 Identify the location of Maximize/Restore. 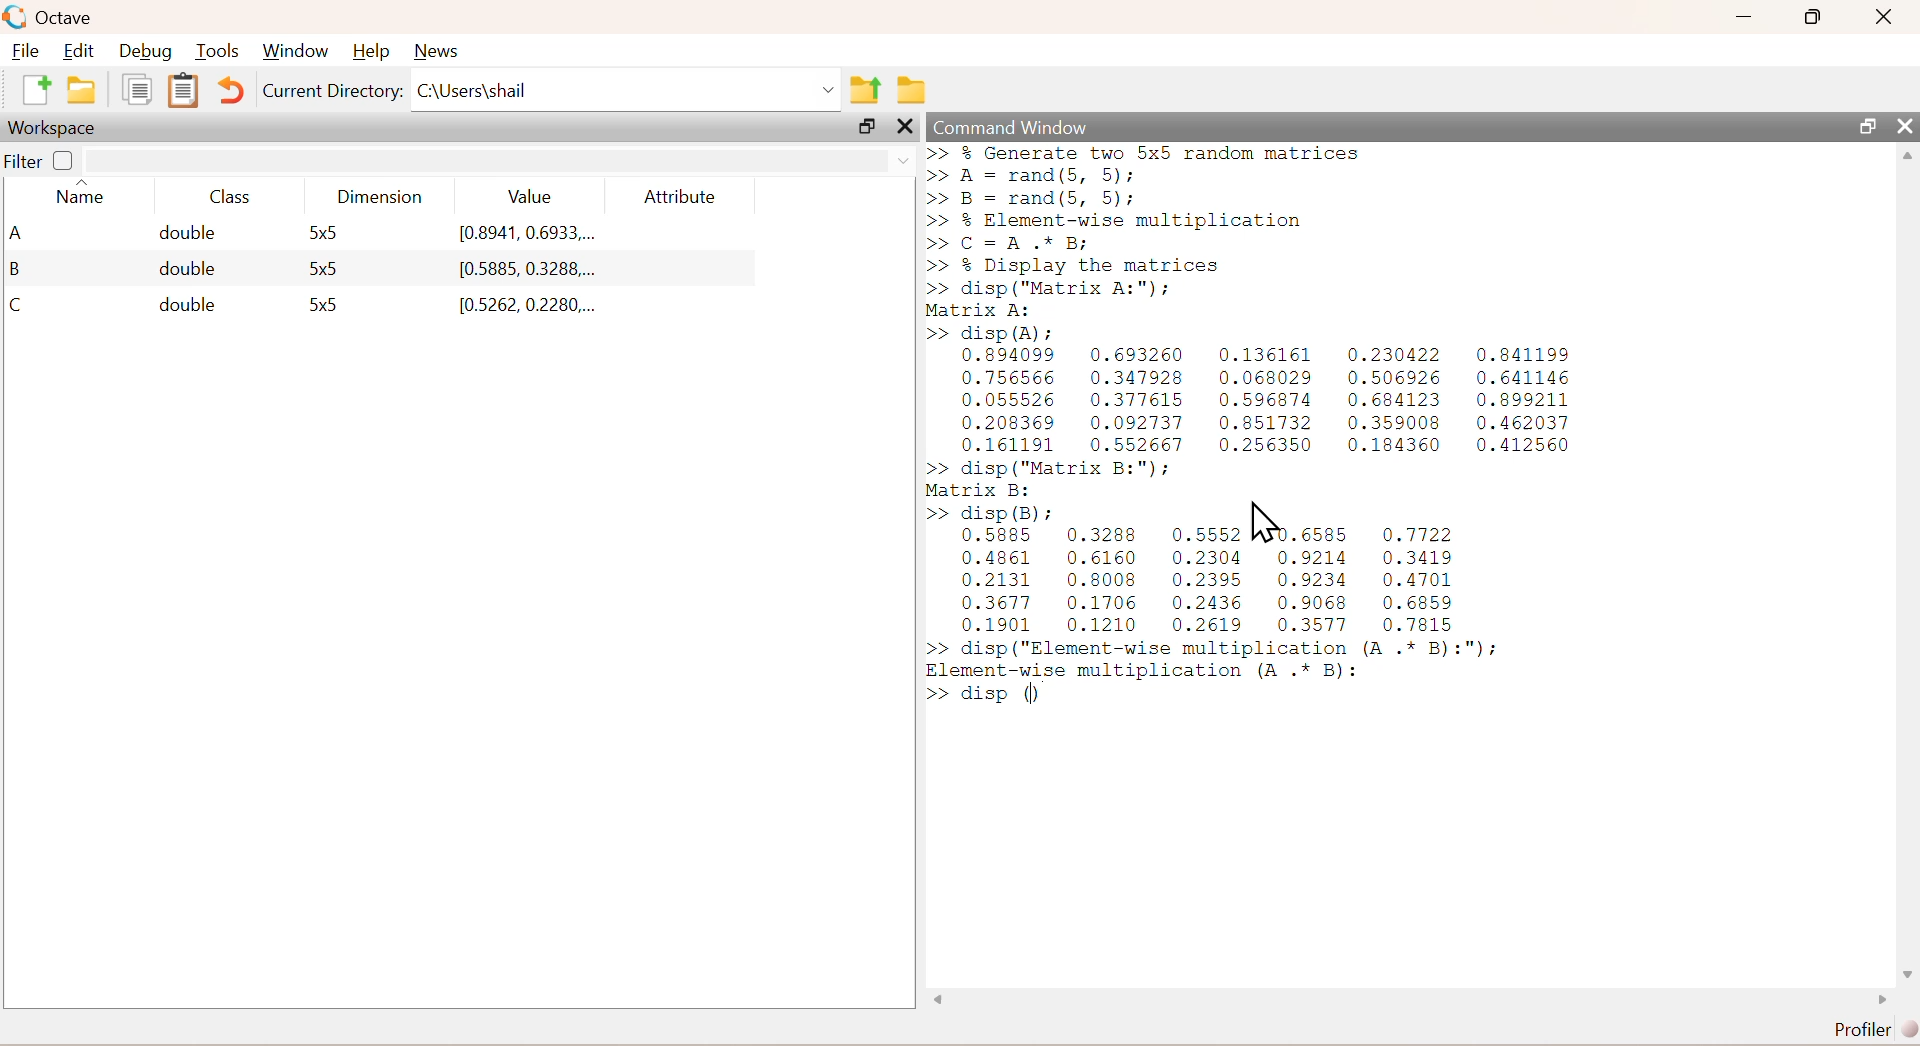
(1864, 124).